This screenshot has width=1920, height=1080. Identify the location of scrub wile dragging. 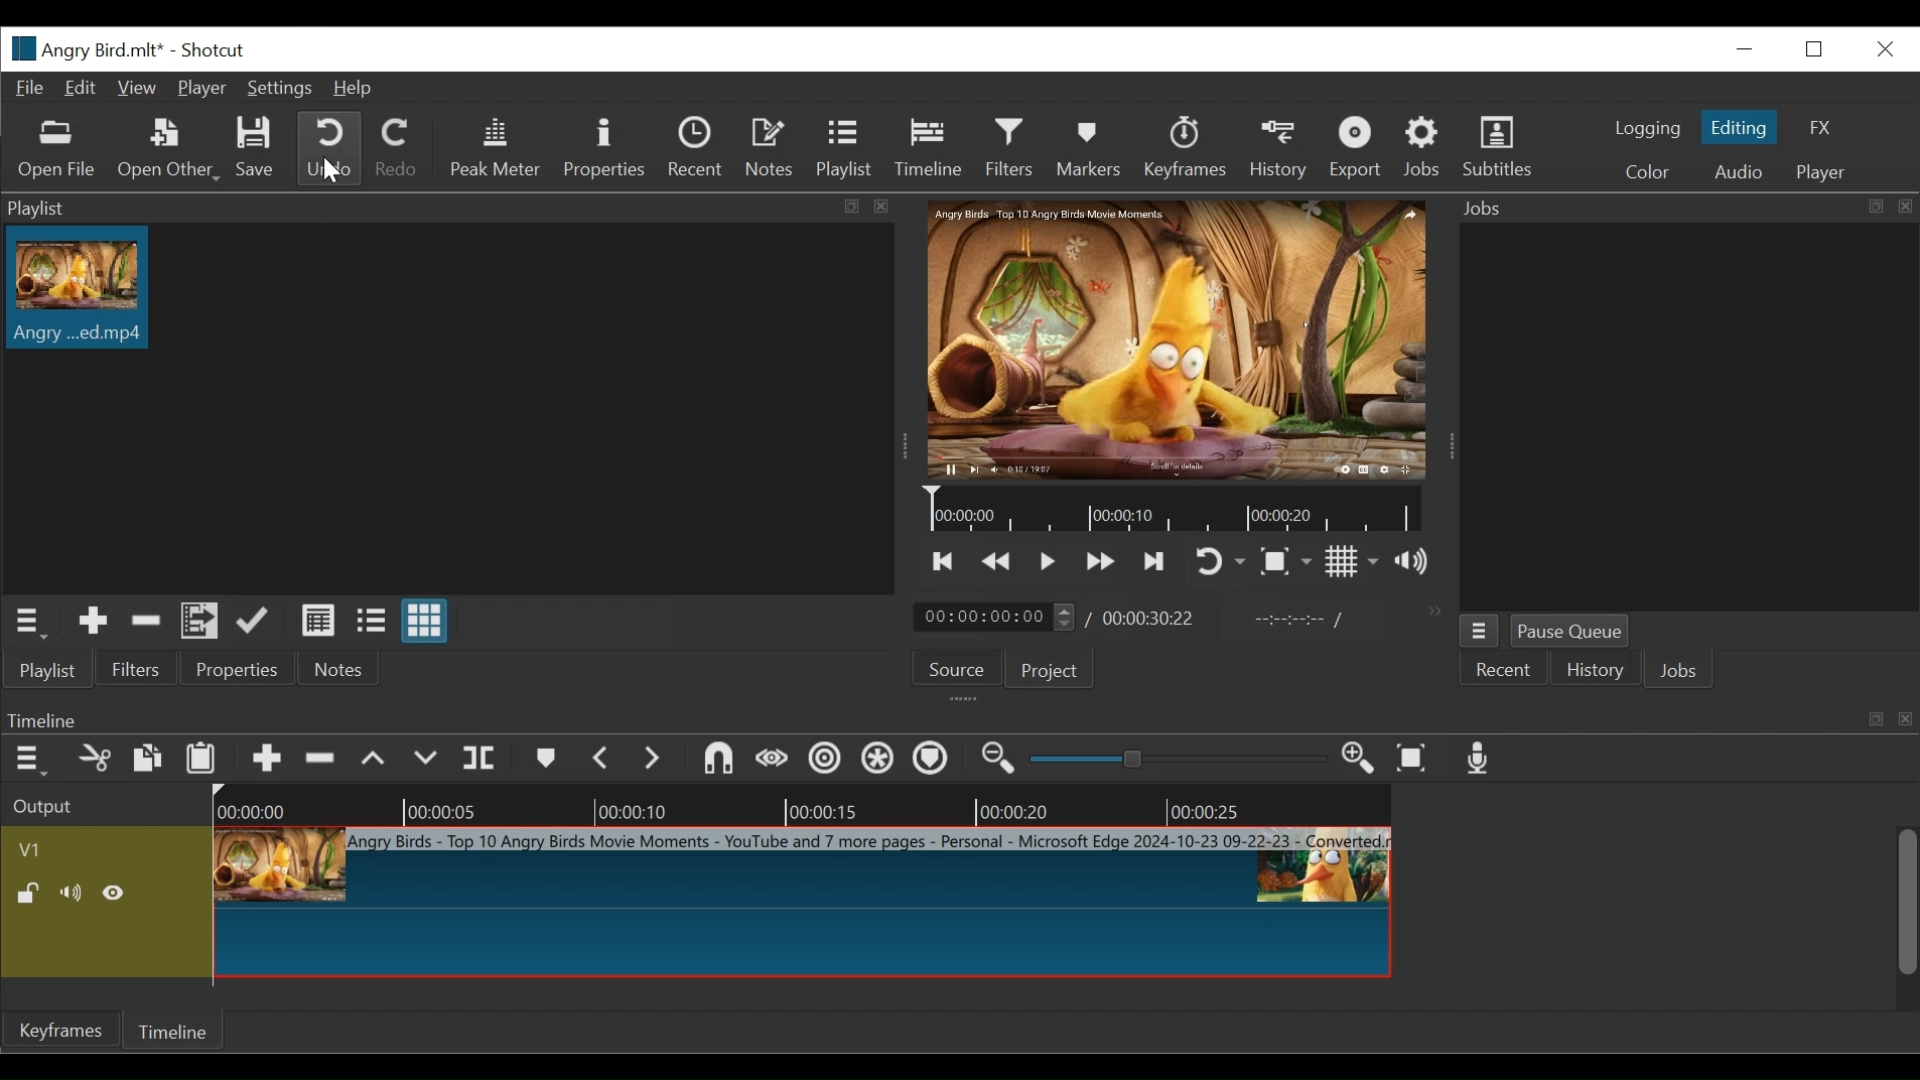
(772, 758).